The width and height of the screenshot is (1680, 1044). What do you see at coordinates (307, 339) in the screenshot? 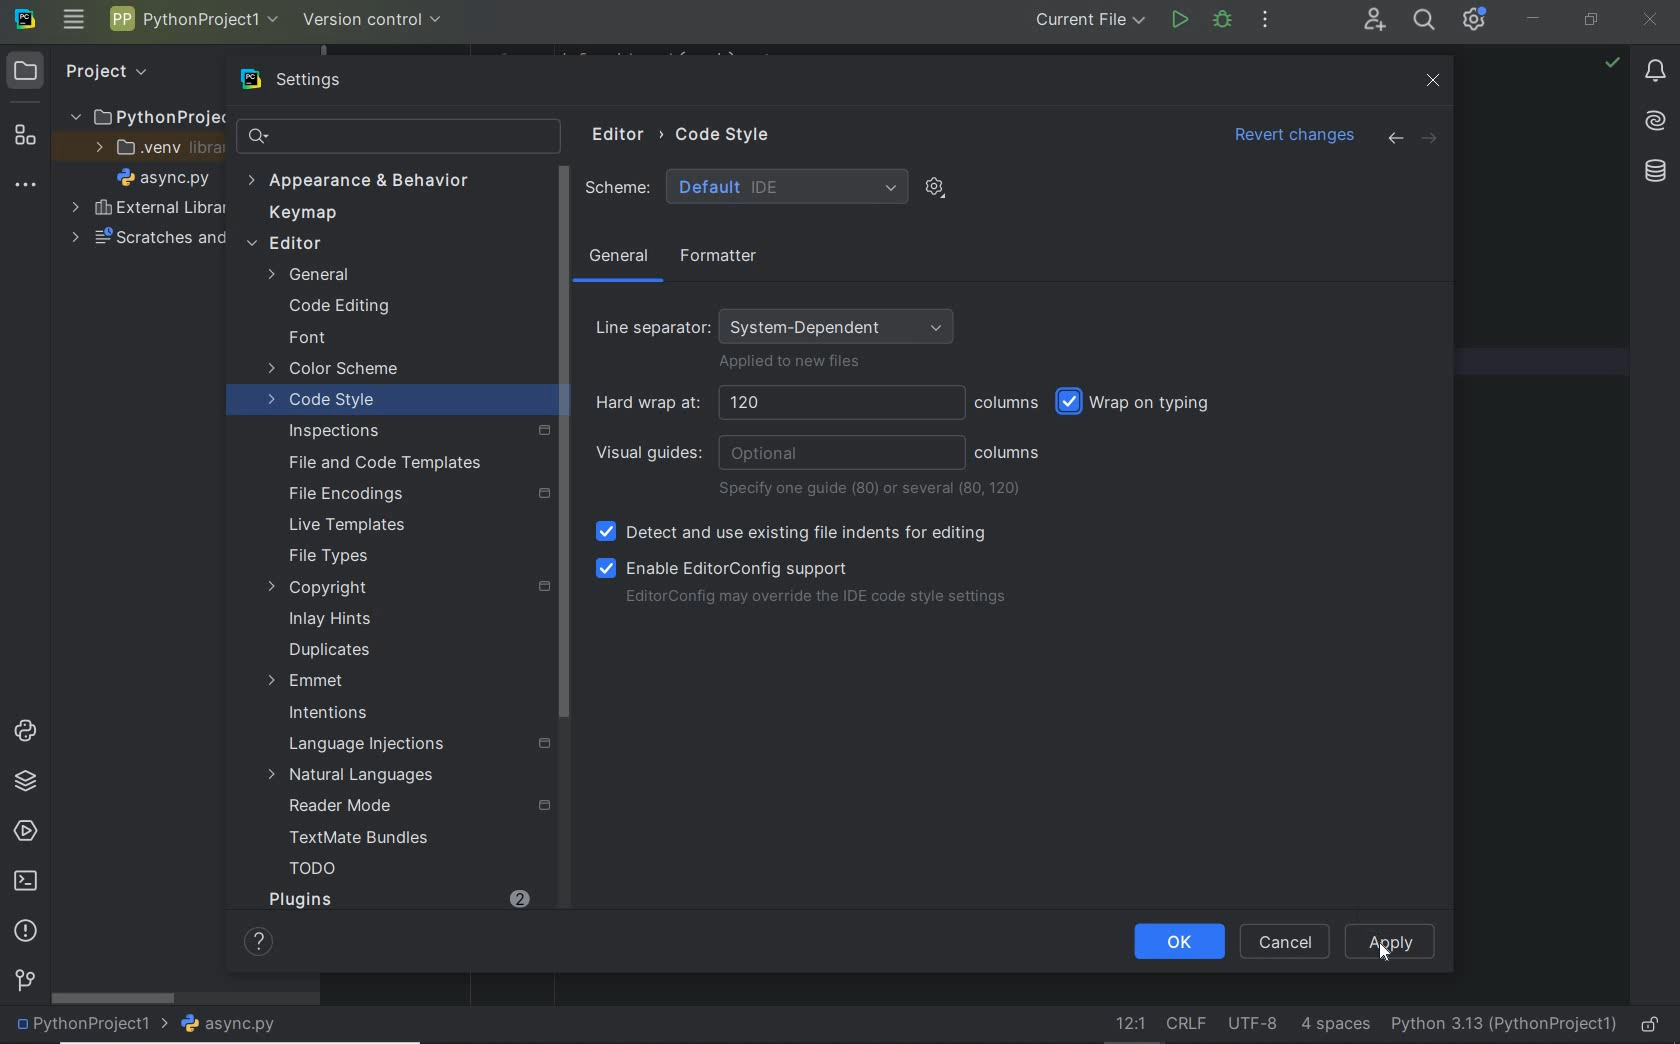
I see `font` at bounding box center [307, 339].